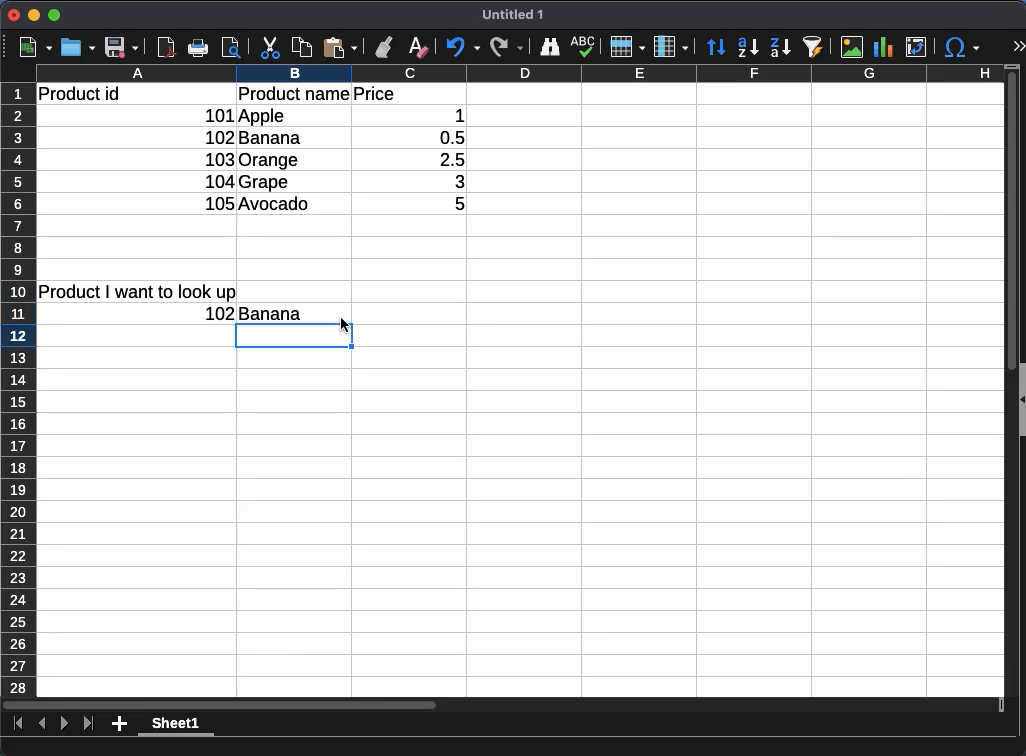 Image resolution: width=1026 pixels, height=756 pixels. Describe the element at coordinates (507, 47) in the screenshot. I see `redo` at that location.